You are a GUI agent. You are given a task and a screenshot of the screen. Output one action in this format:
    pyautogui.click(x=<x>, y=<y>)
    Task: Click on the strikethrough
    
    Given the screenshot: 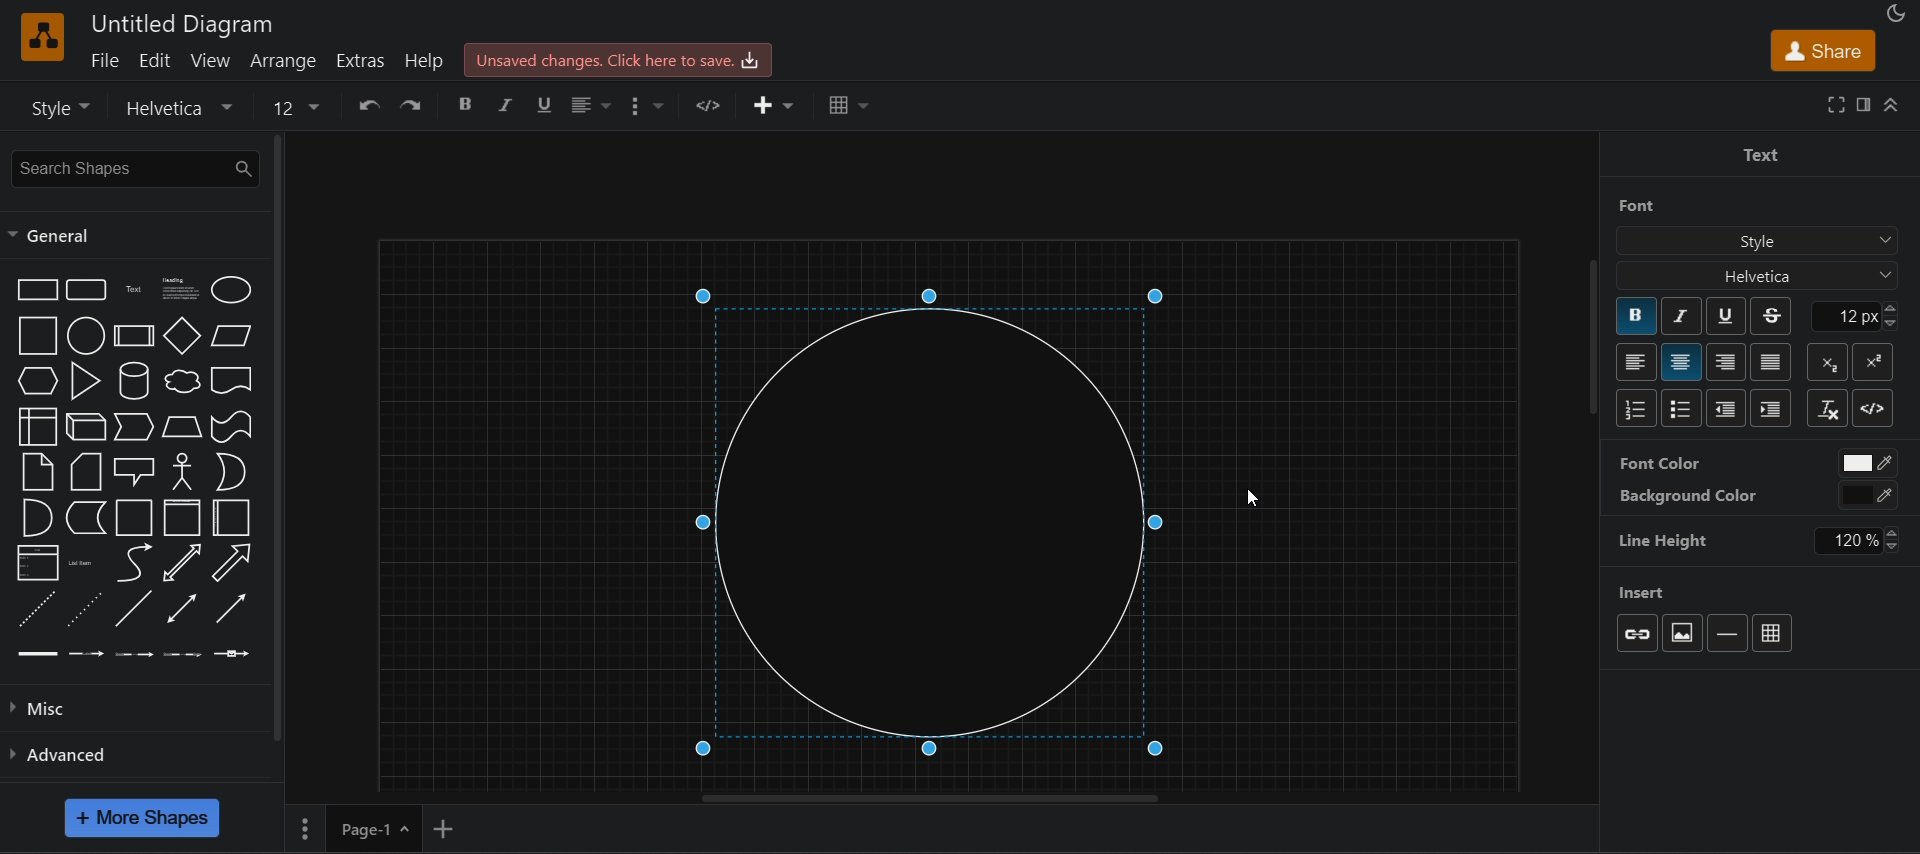 What is the action you would take?
    pyautogui.click(x=1774, y=315)
    